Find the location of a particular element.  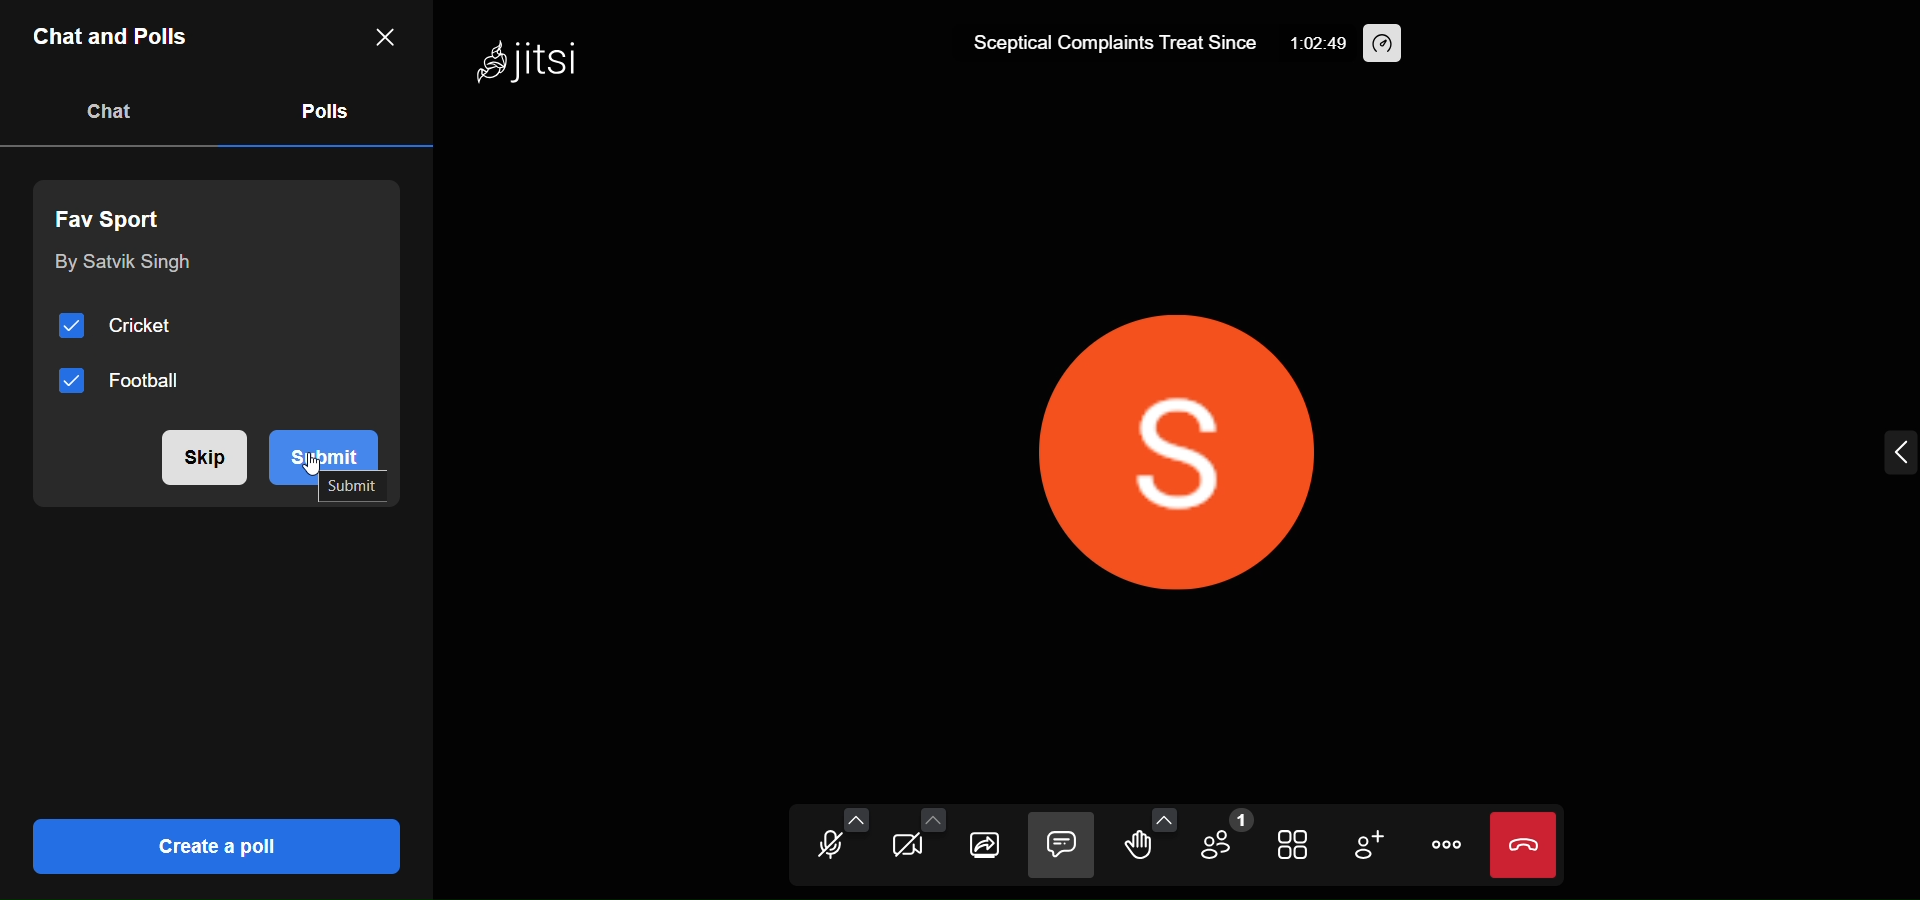

chat is located at coordinates (1061, 846).